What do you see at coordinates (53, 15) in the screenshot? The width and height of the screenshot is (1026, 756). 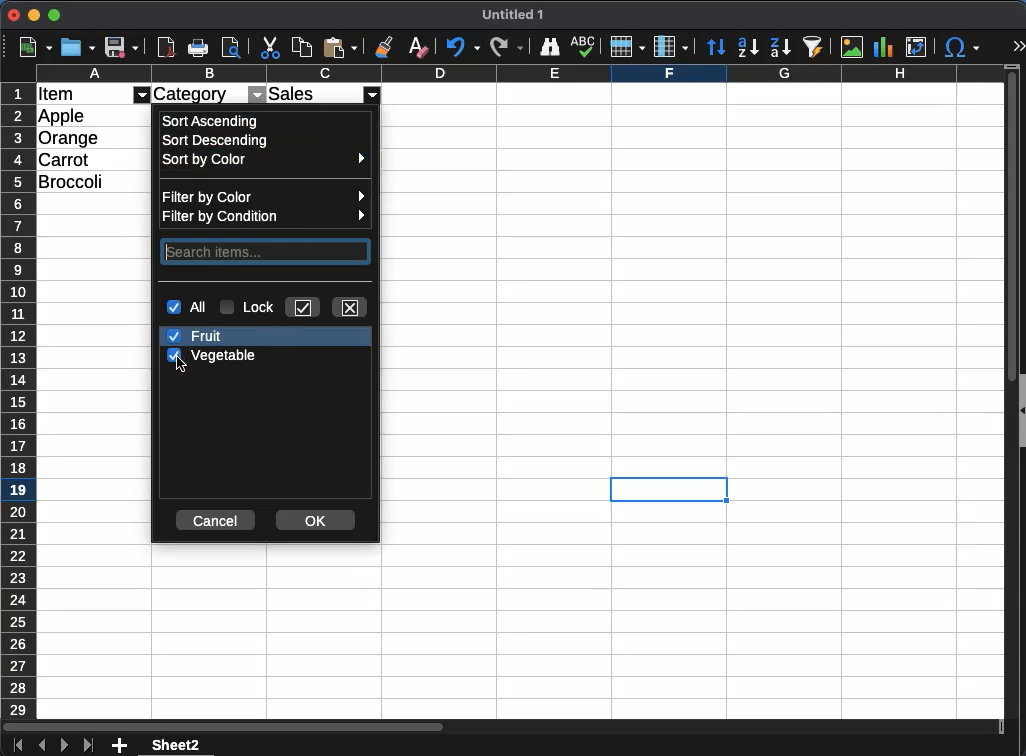 I see `maximize` at bounding box center [53, 15].